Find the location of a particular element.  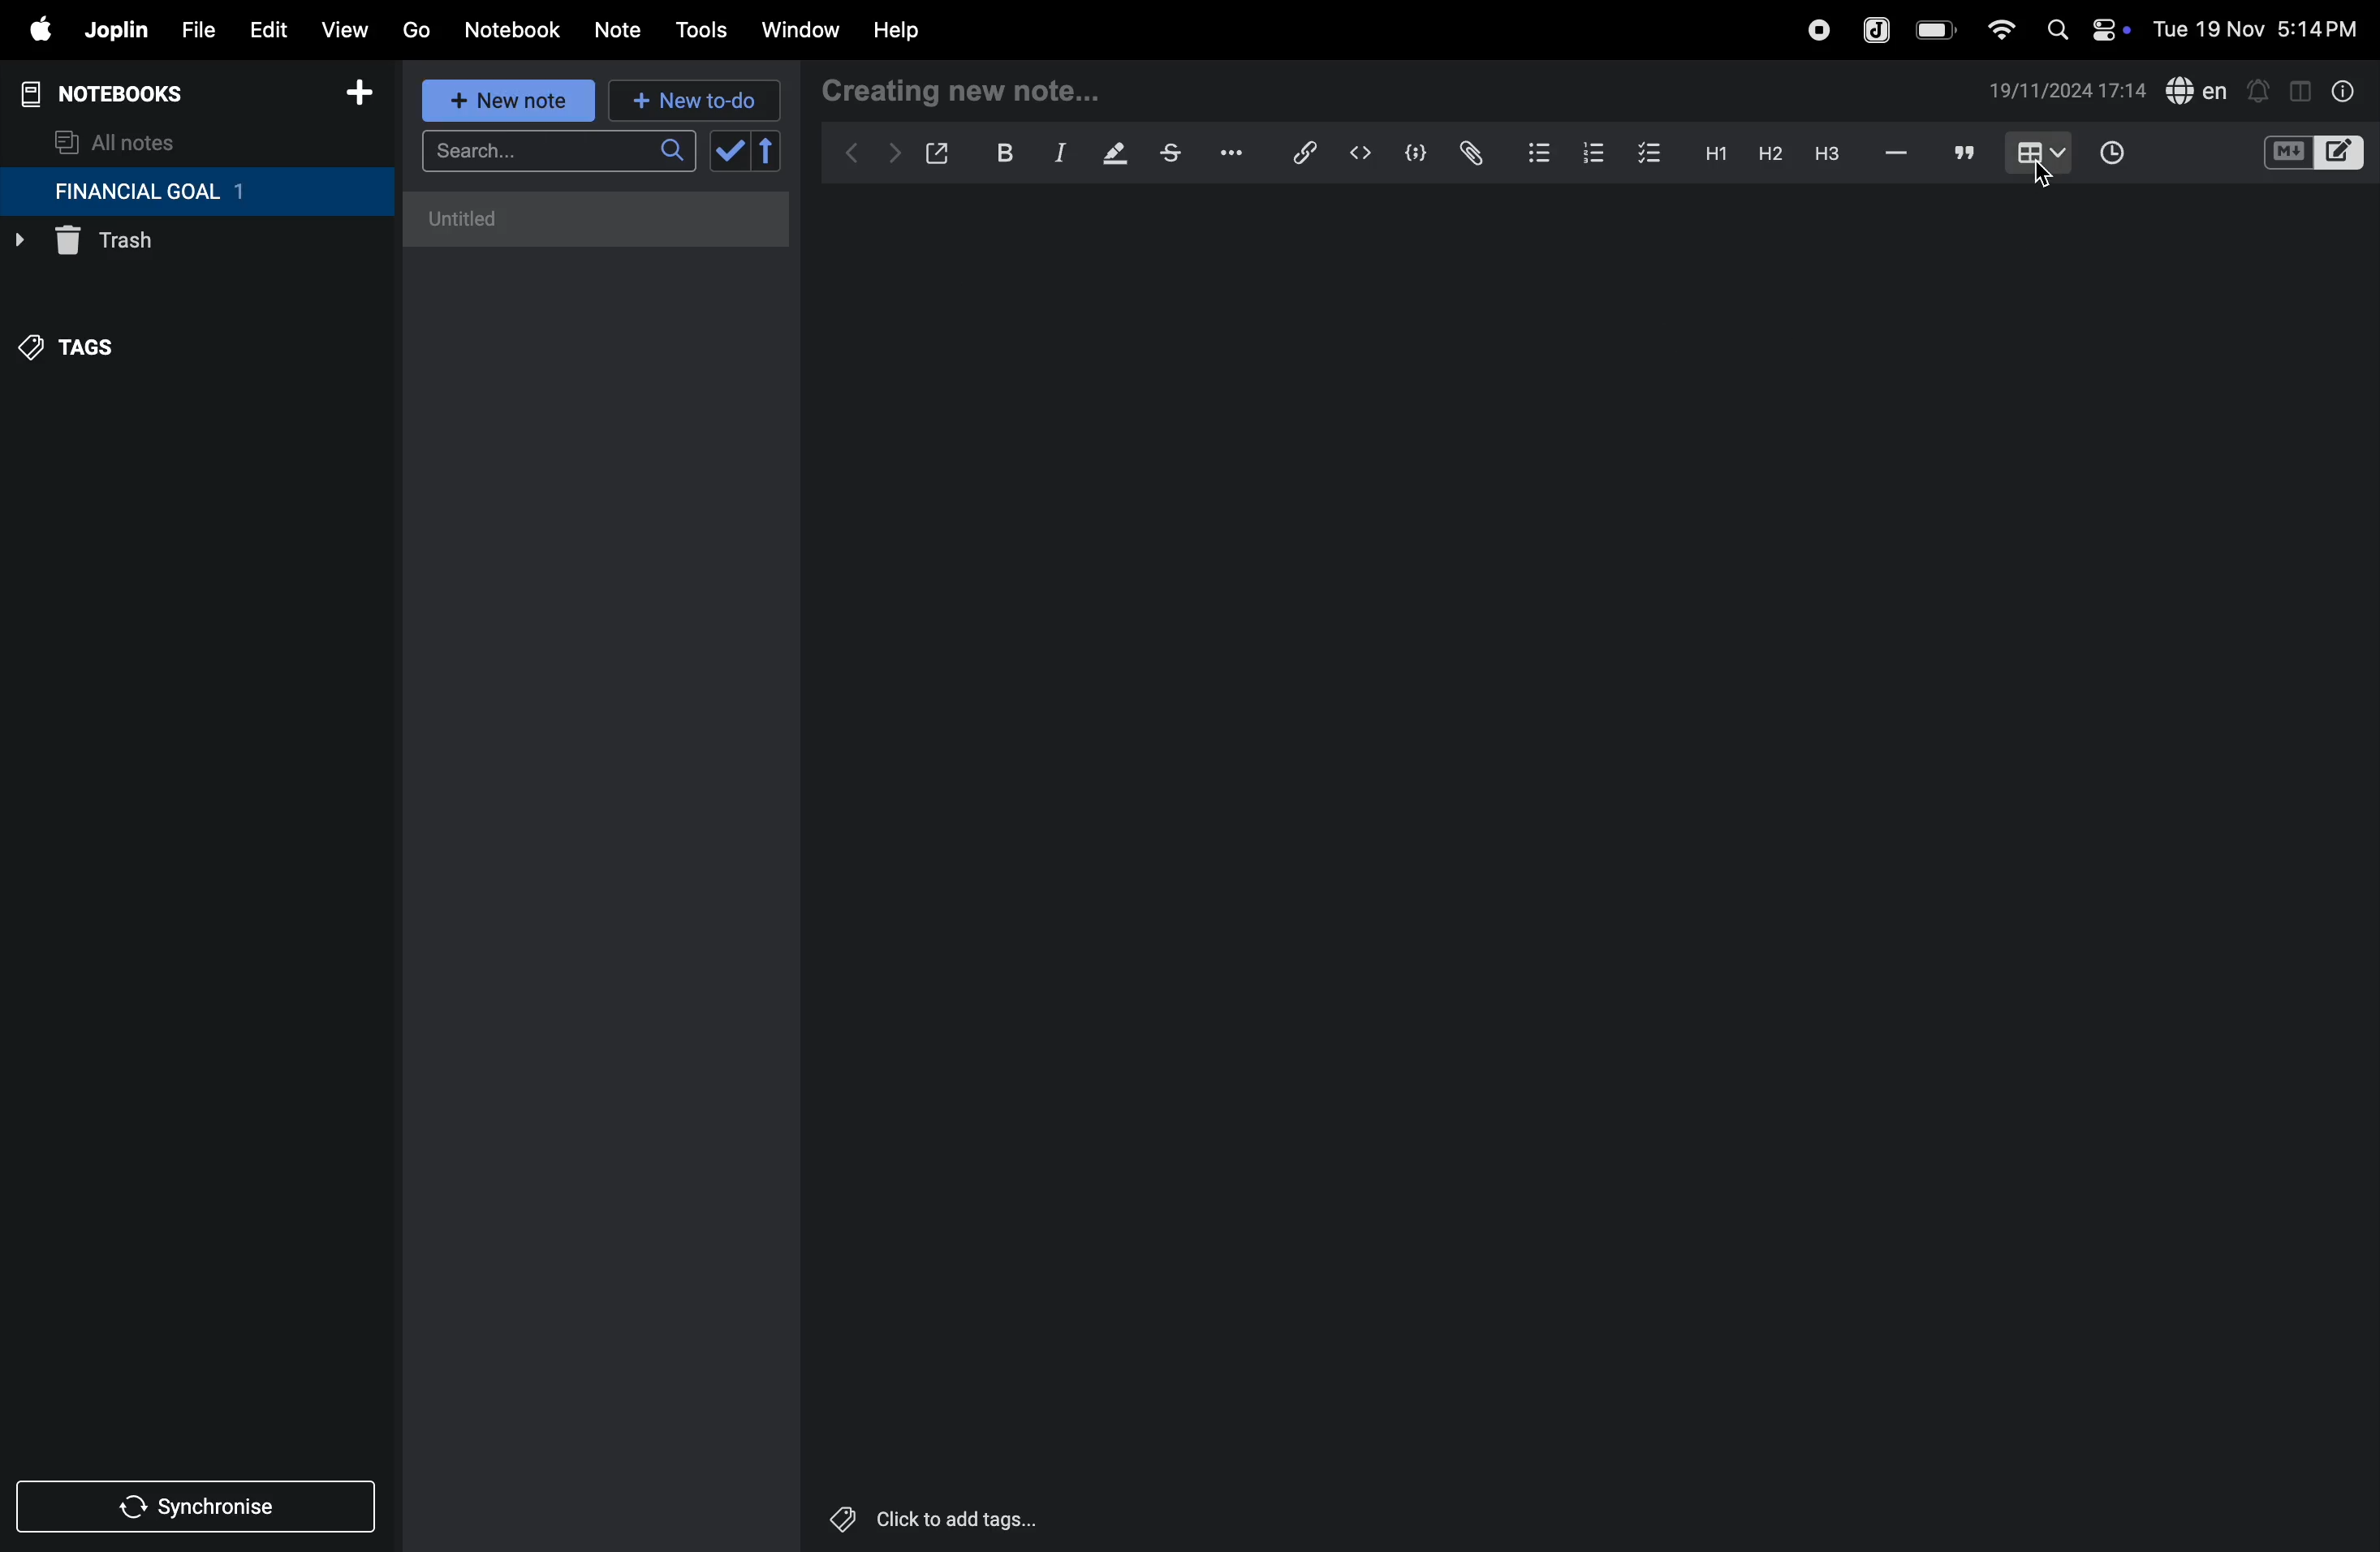

attach file is located at coordinates (1469, 154).